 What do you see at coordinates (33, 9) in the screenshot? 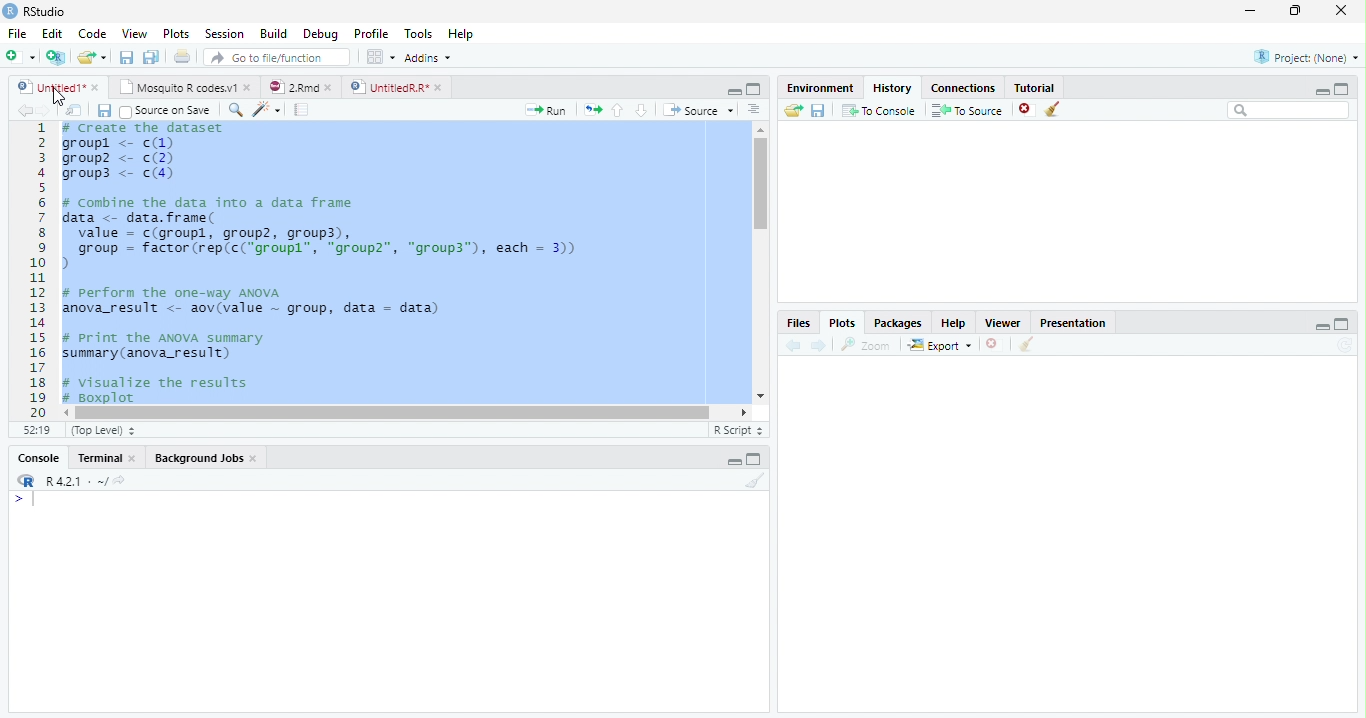
I see `Rstudio` at bounding box center [33, 9].